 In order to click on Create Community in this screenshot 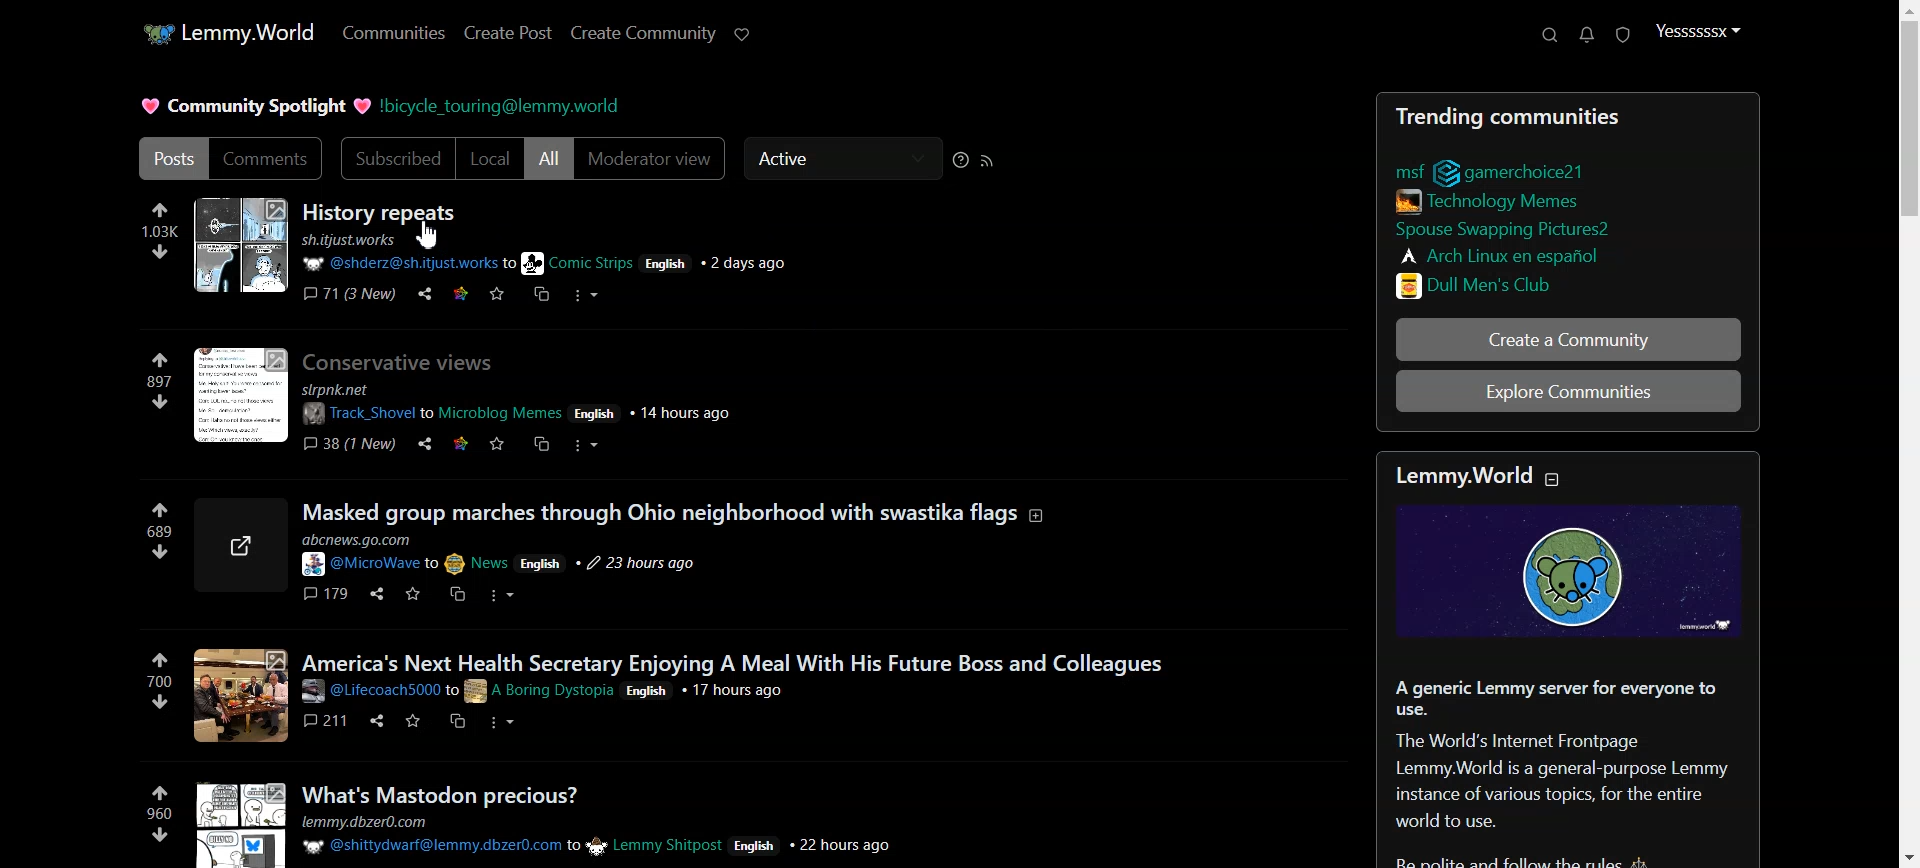, I will do `click(644, 34)`.